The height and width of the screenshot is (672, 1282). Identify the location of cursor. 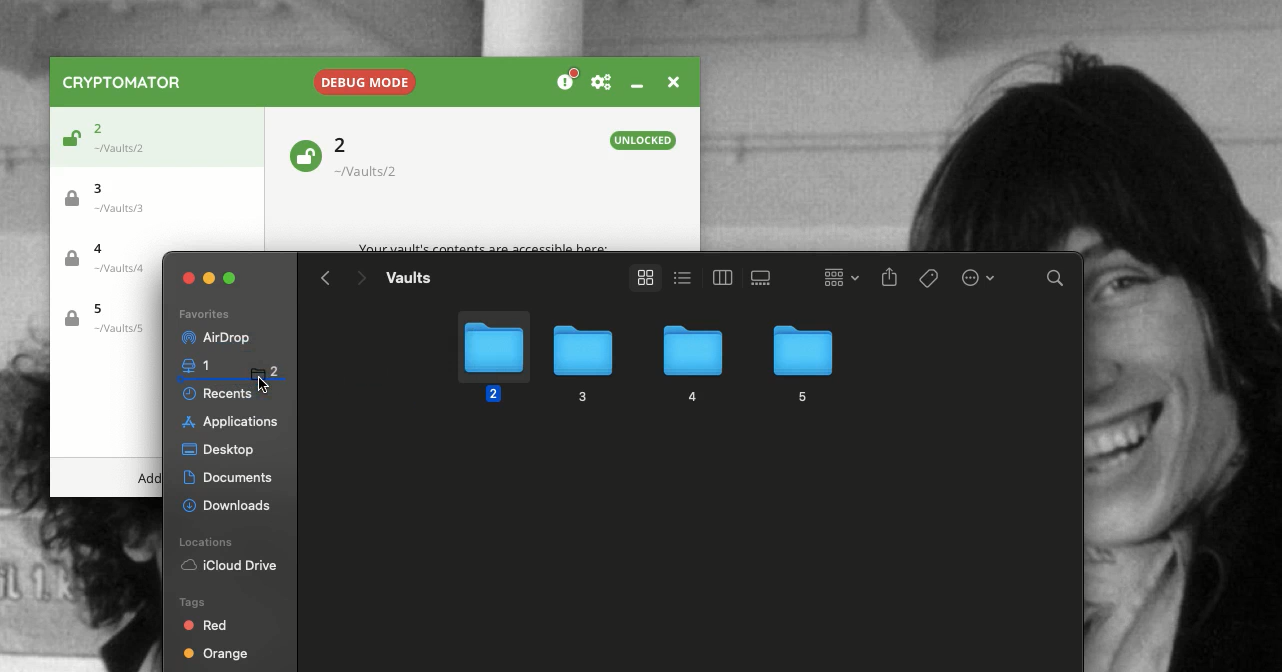
(263, 383).